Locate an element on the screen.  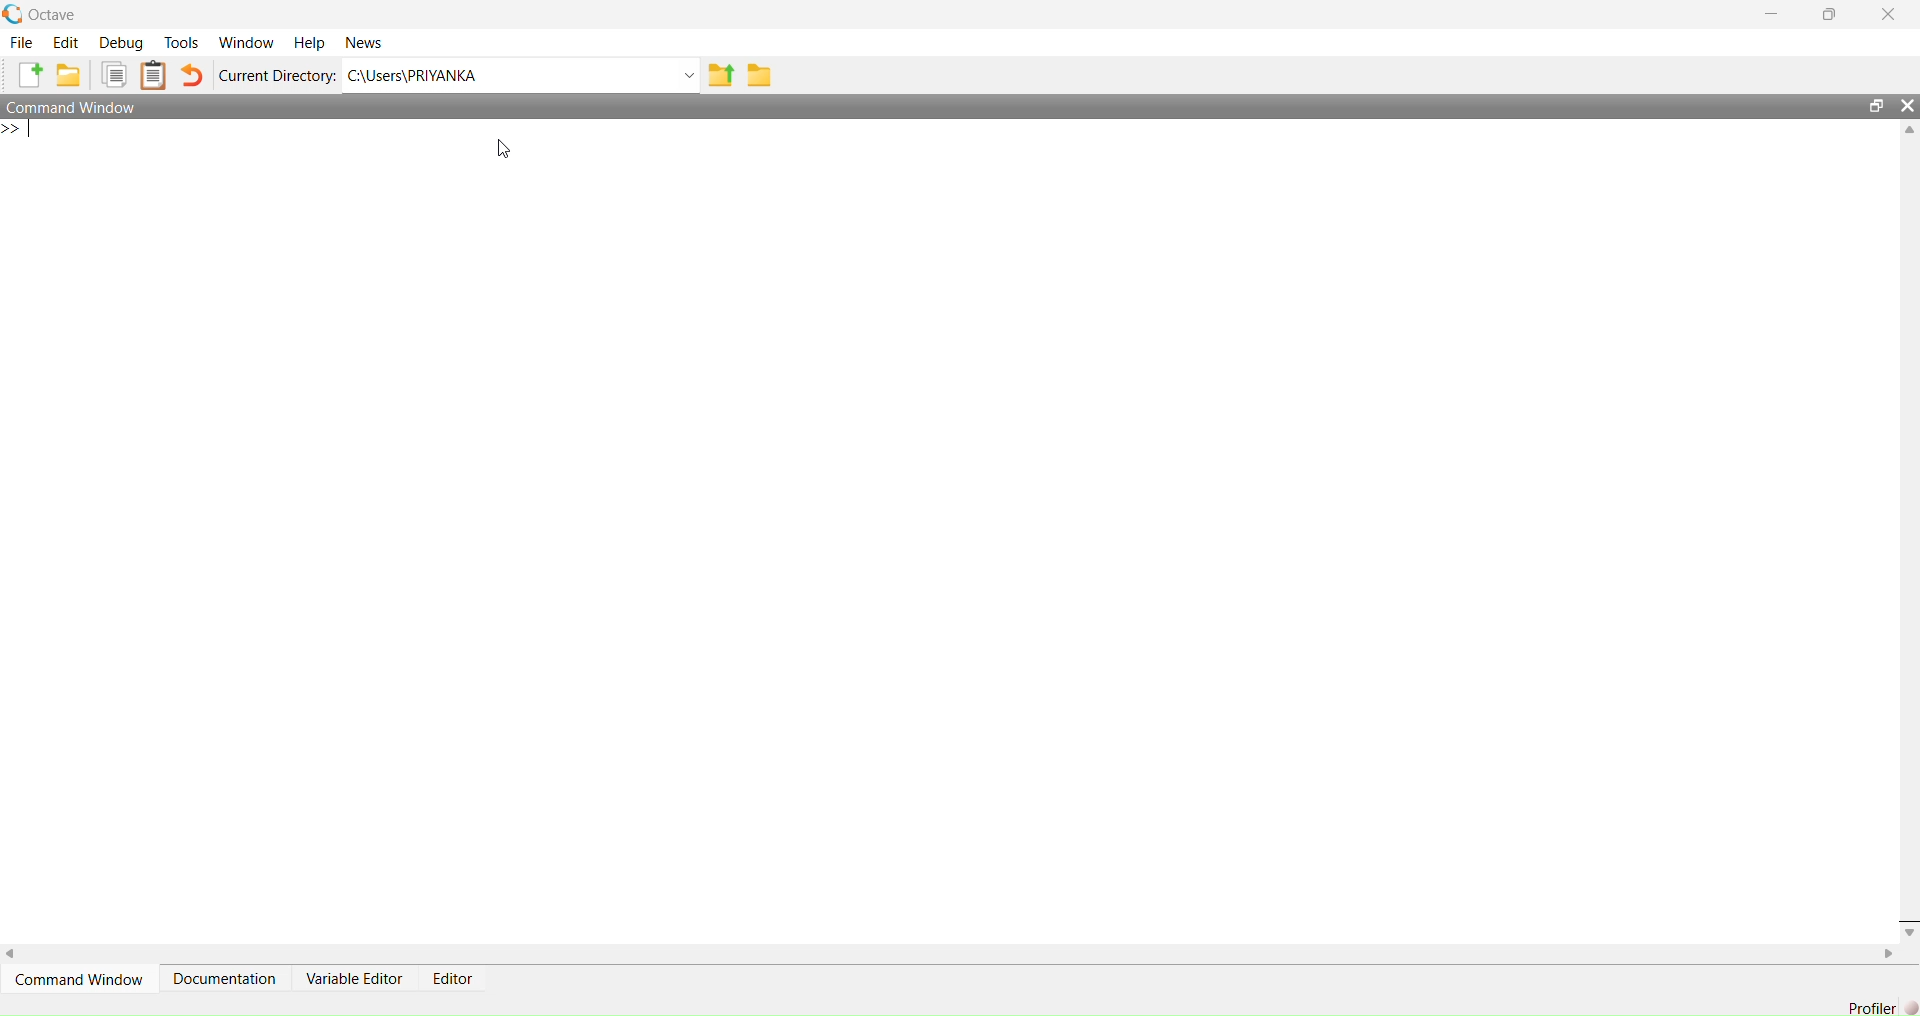
Current Directory: is located at coordinates (277, 77).